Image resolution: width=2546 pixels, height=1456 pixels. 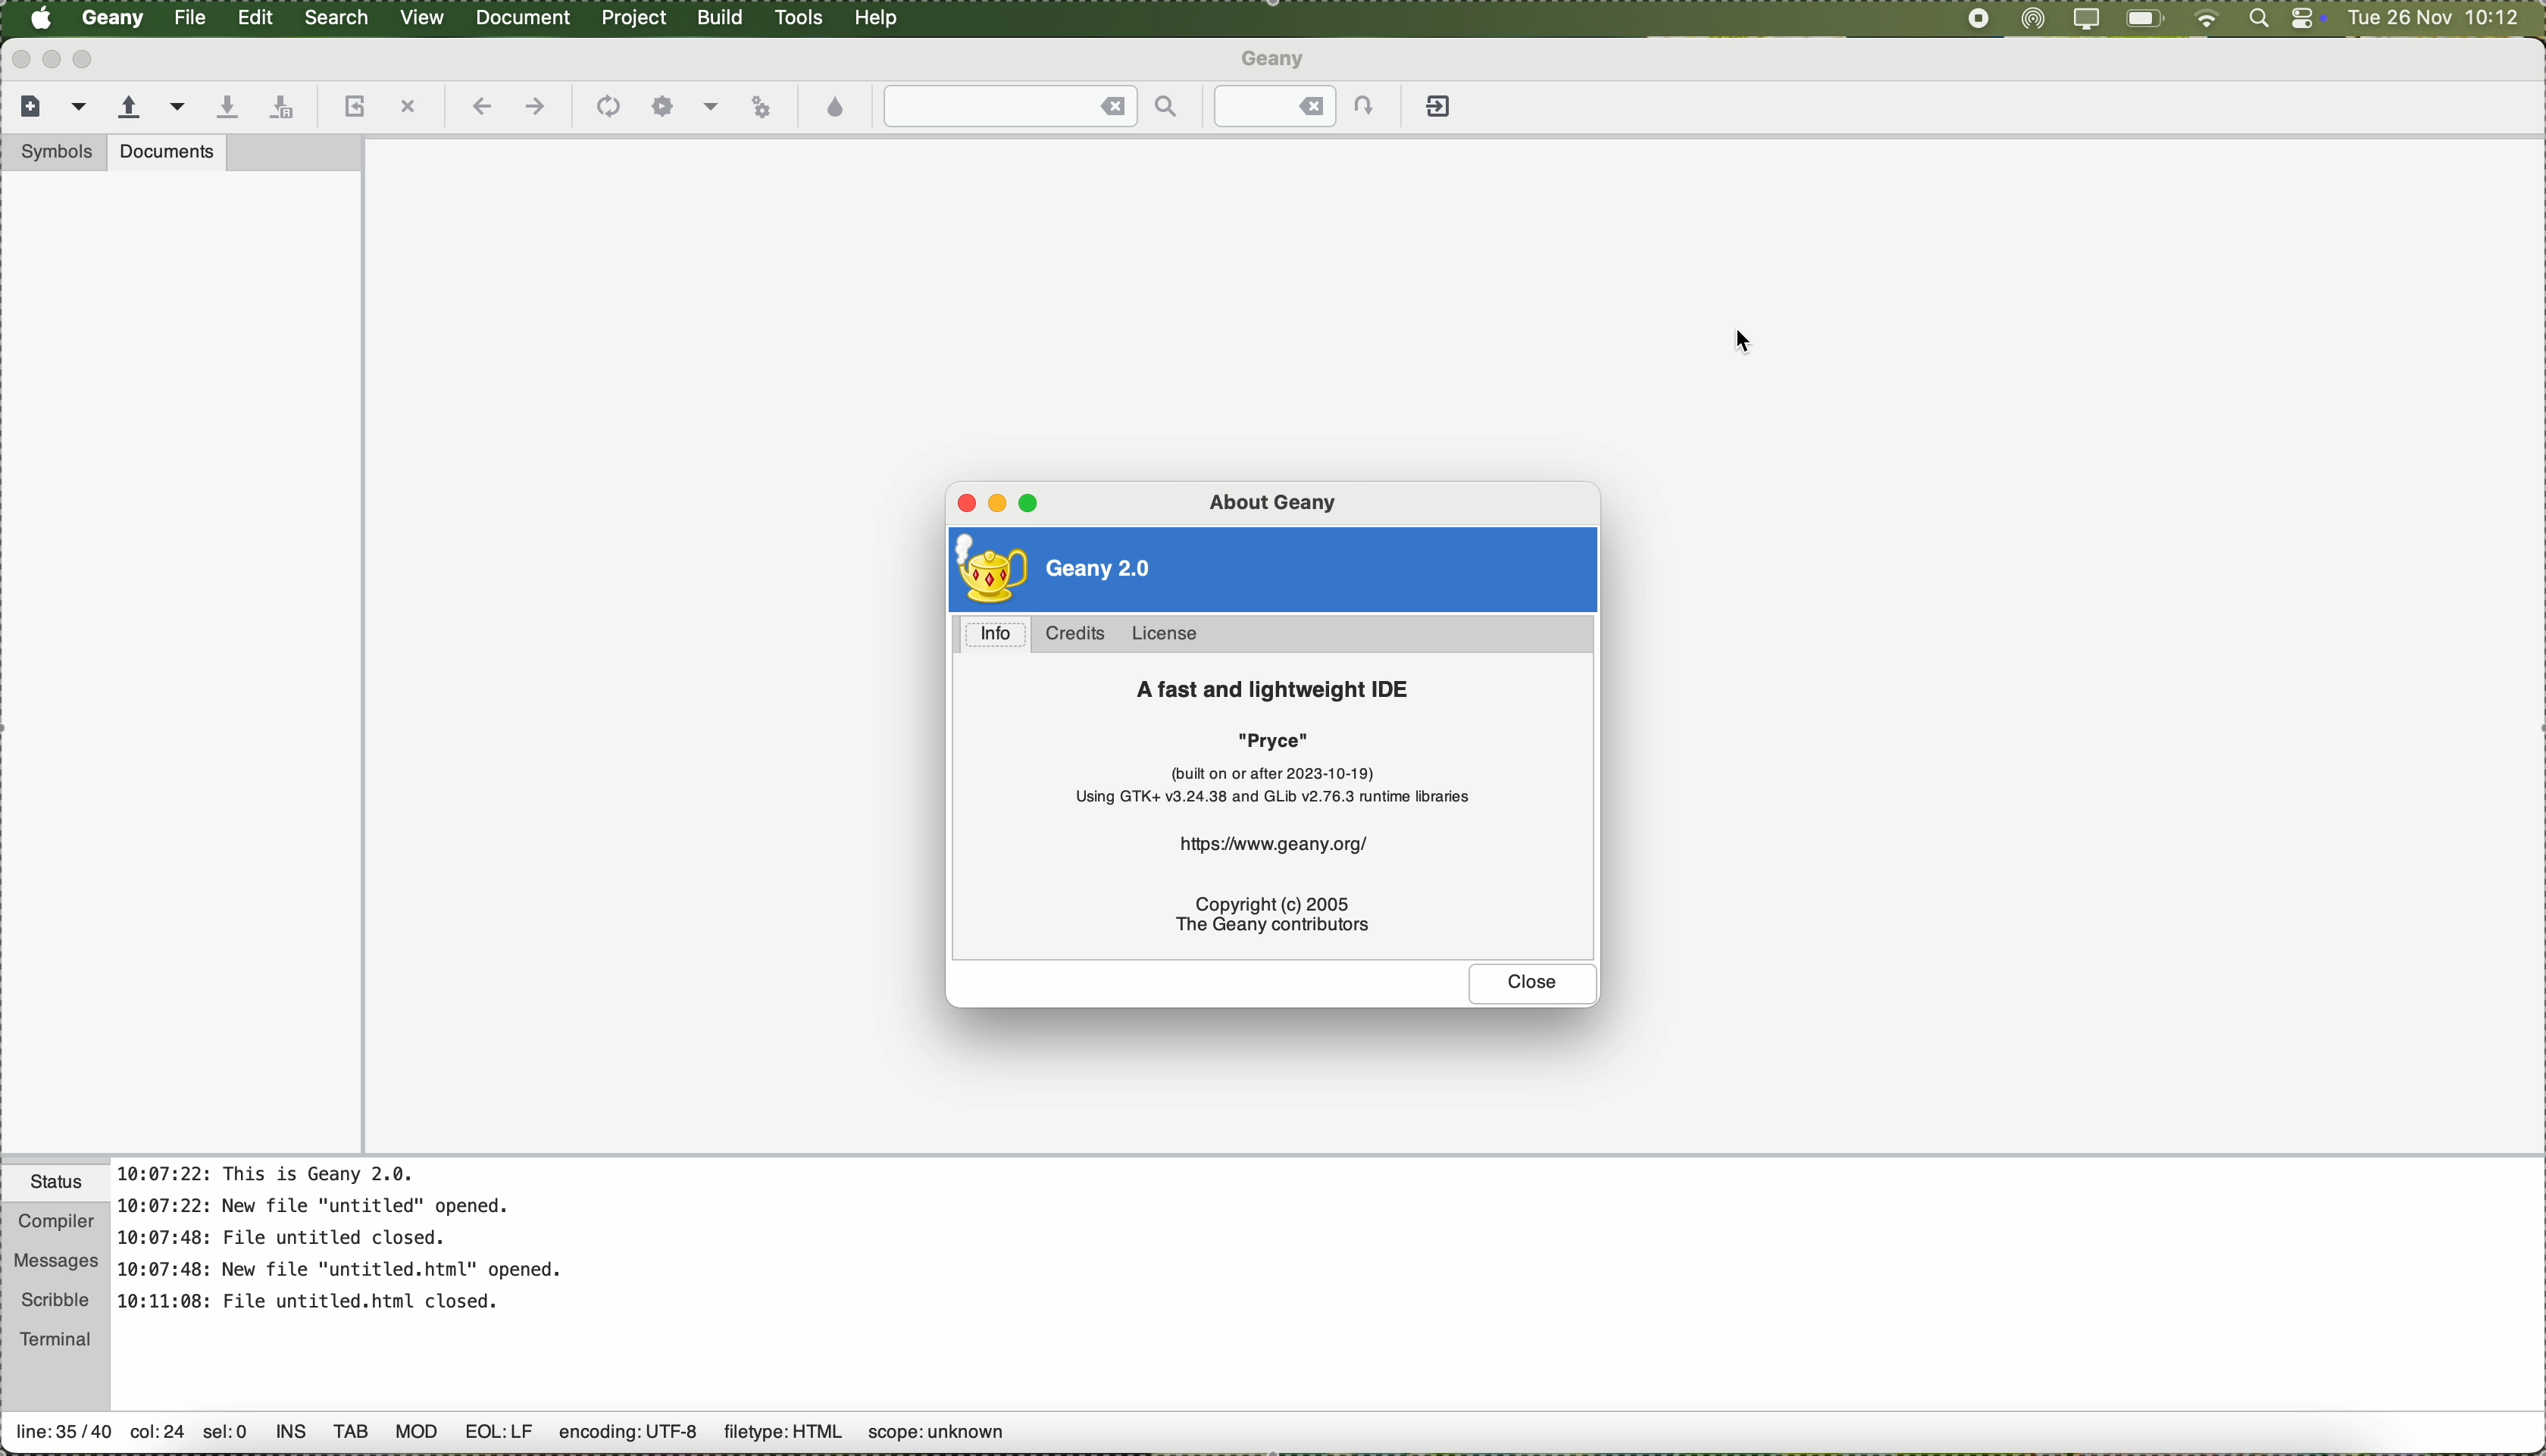 I want to click on click on Geany, so click(x=116, y=24).